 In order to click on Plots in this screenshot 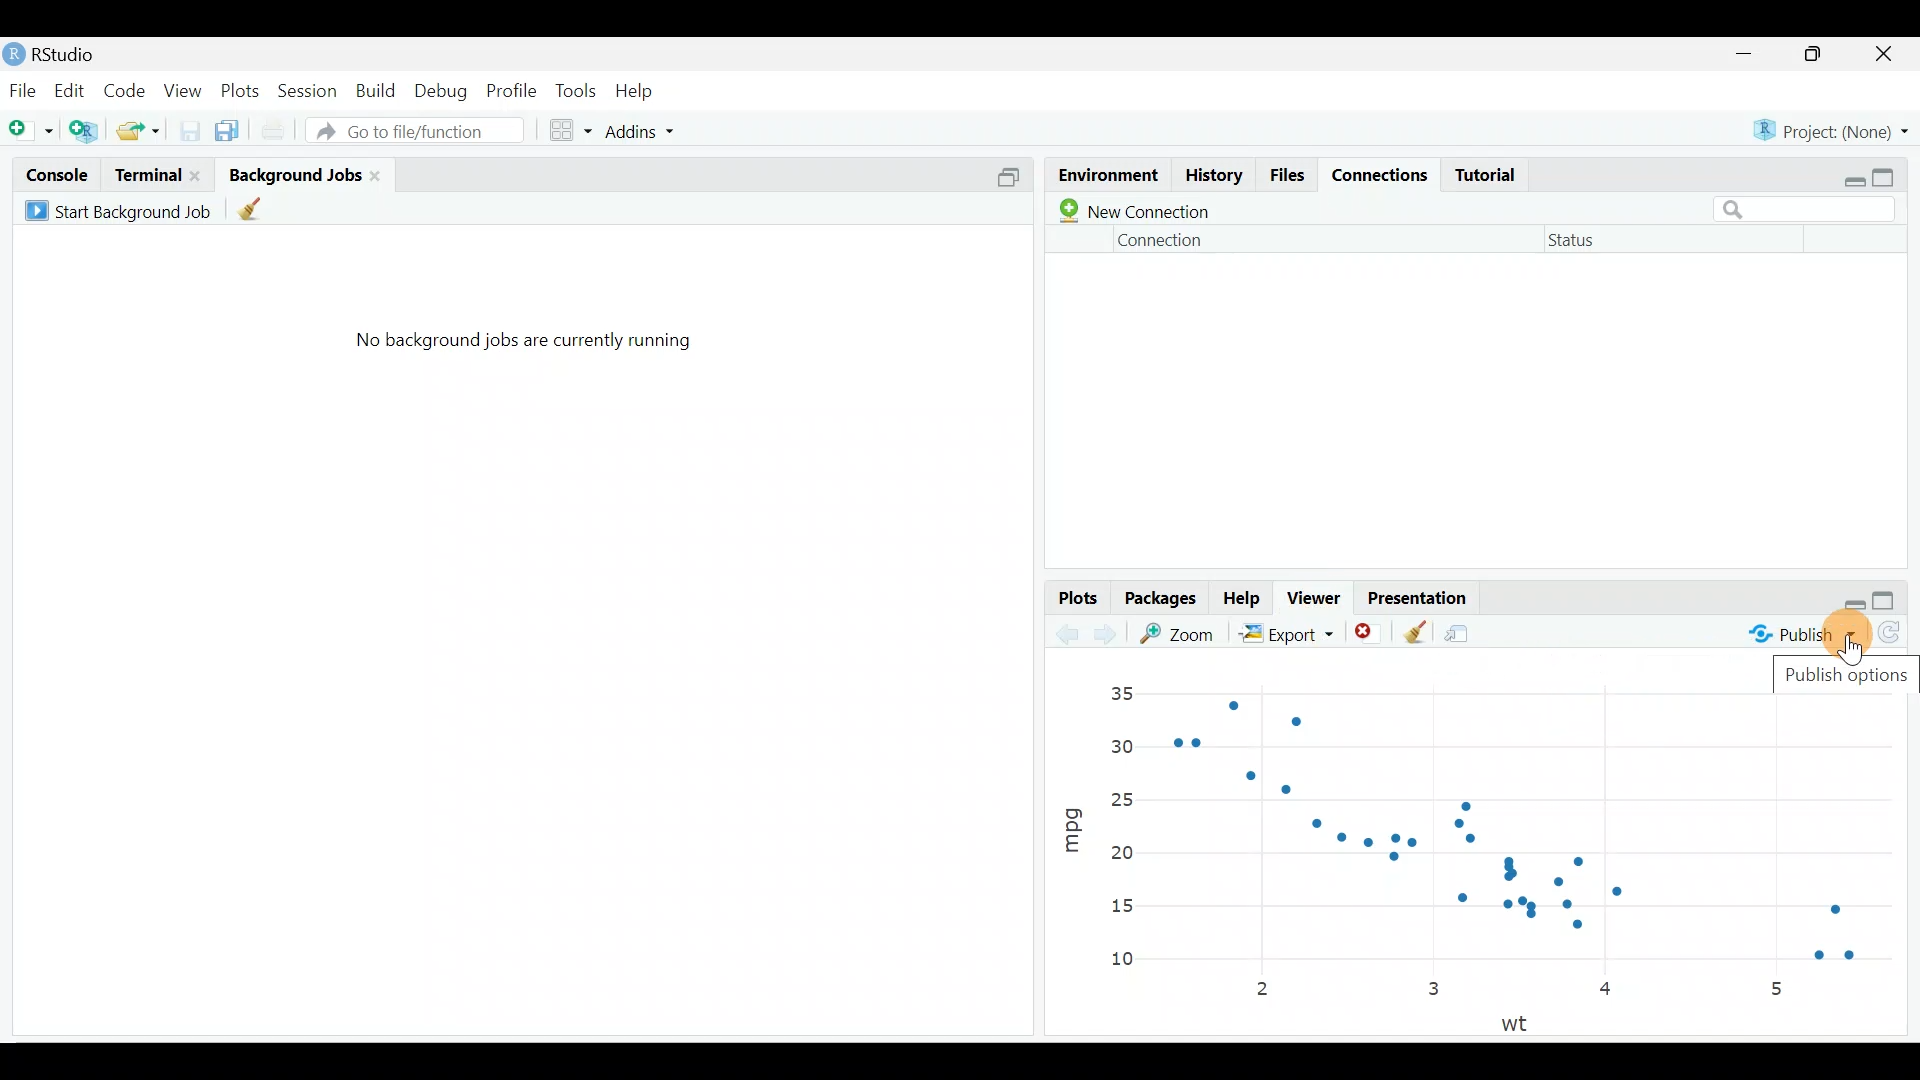, I will do `click(239, 89)`.